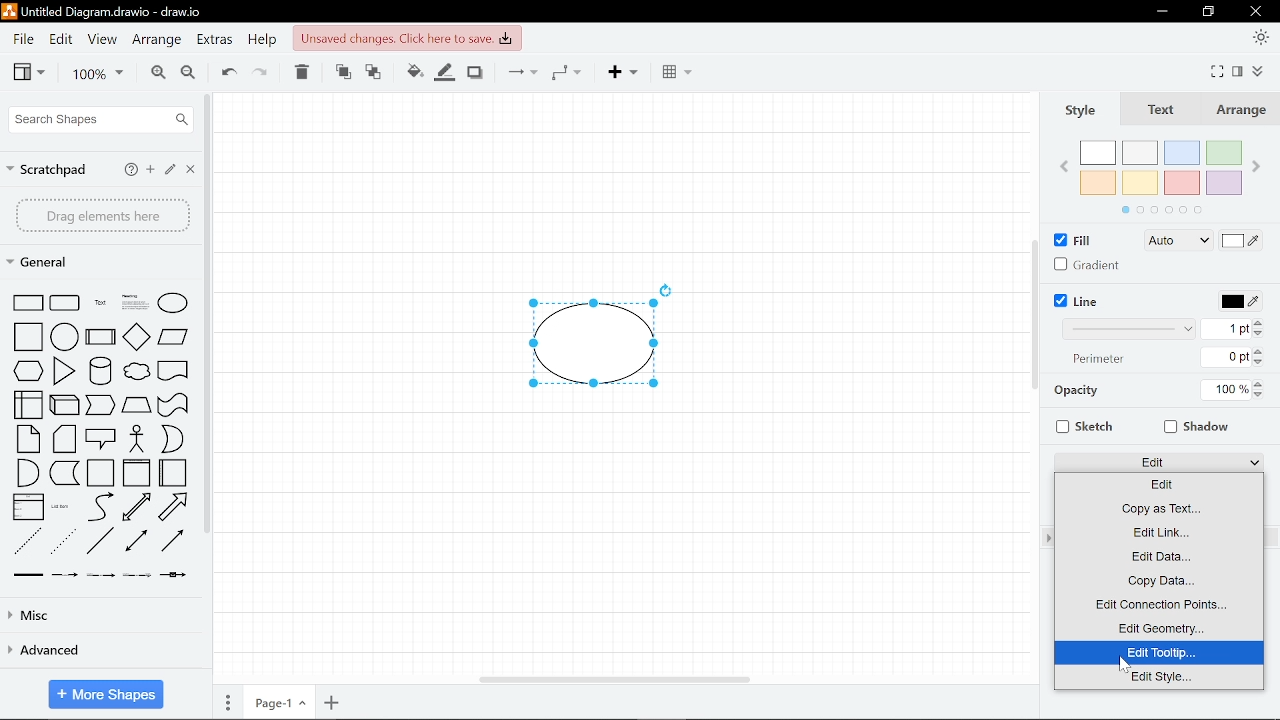 The image size is (1280, 720). I want to click on Edit, so click(62, 39).